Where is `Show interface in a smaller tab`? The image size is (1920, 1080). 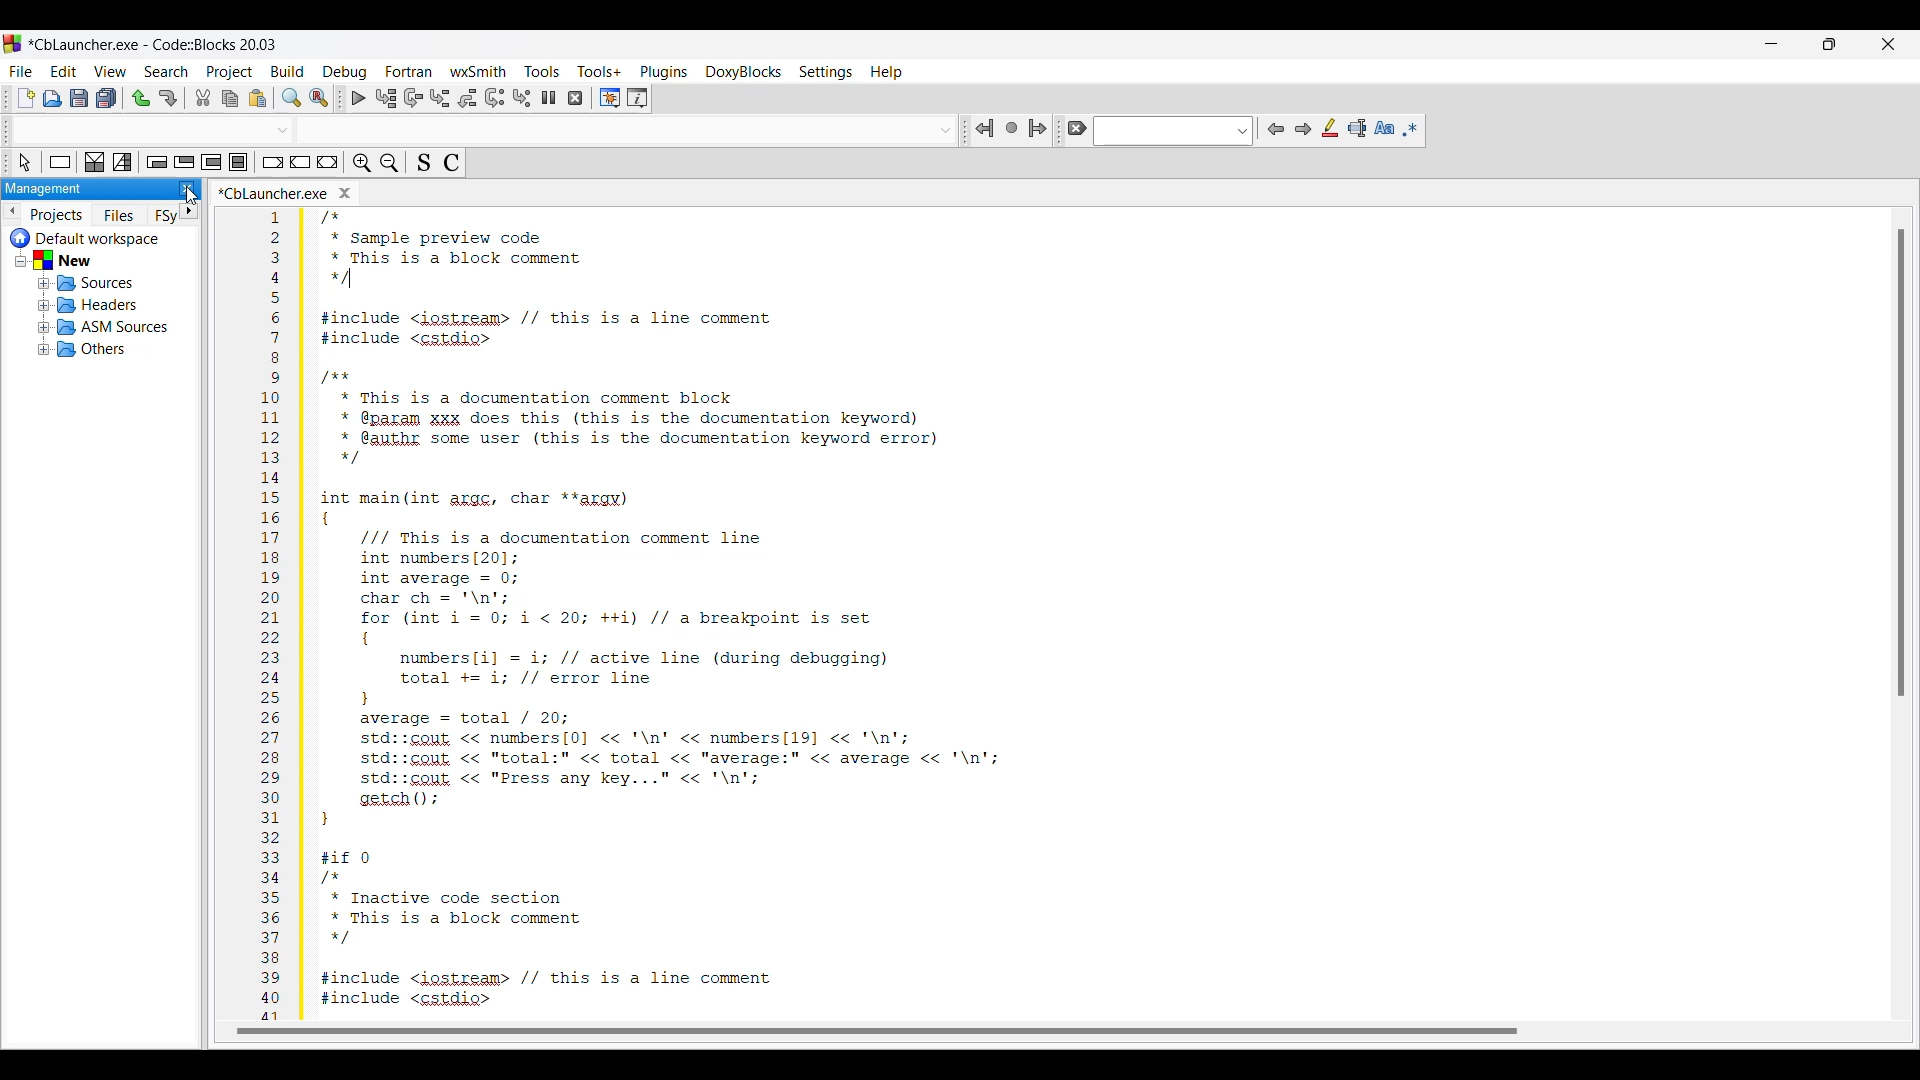
Show interface in a smaller tab is located at coordinates (1830, 44).